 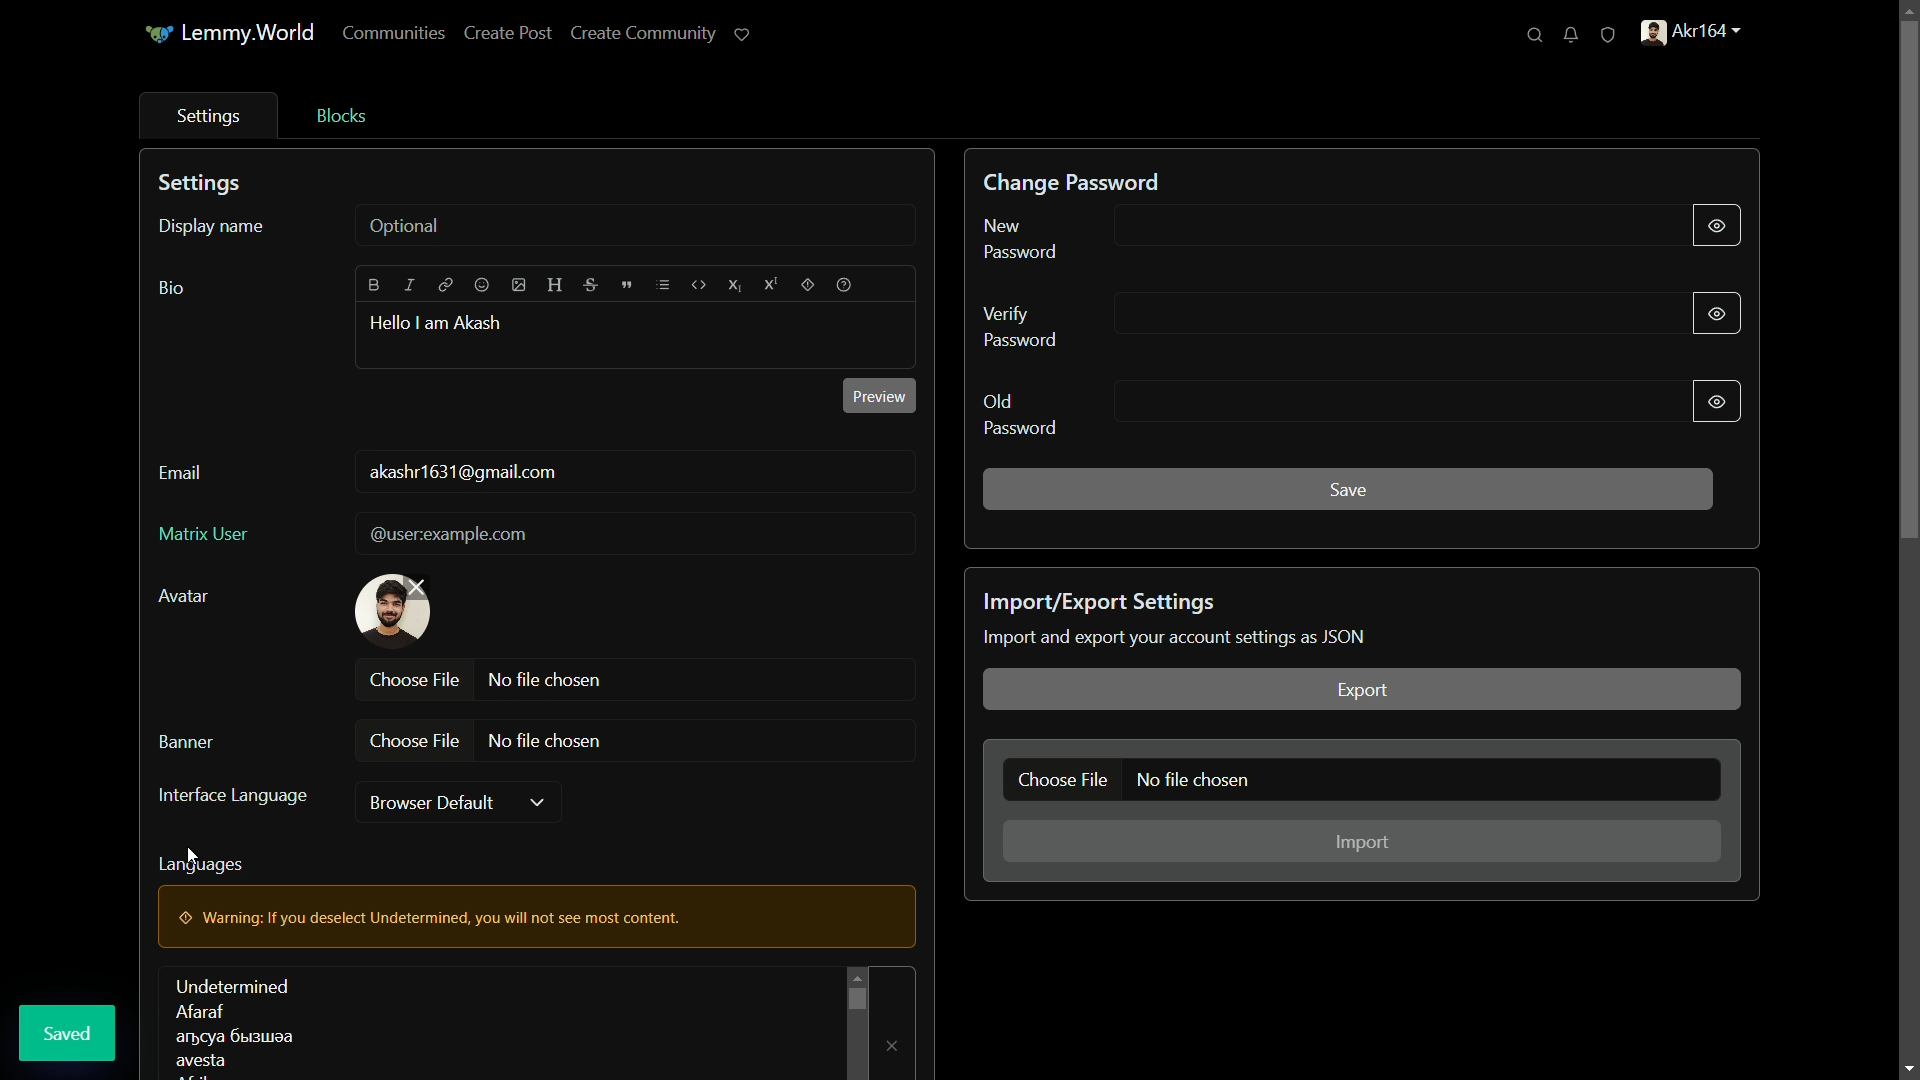 I want to click on @userexample.com, so click(x=452, y=535).